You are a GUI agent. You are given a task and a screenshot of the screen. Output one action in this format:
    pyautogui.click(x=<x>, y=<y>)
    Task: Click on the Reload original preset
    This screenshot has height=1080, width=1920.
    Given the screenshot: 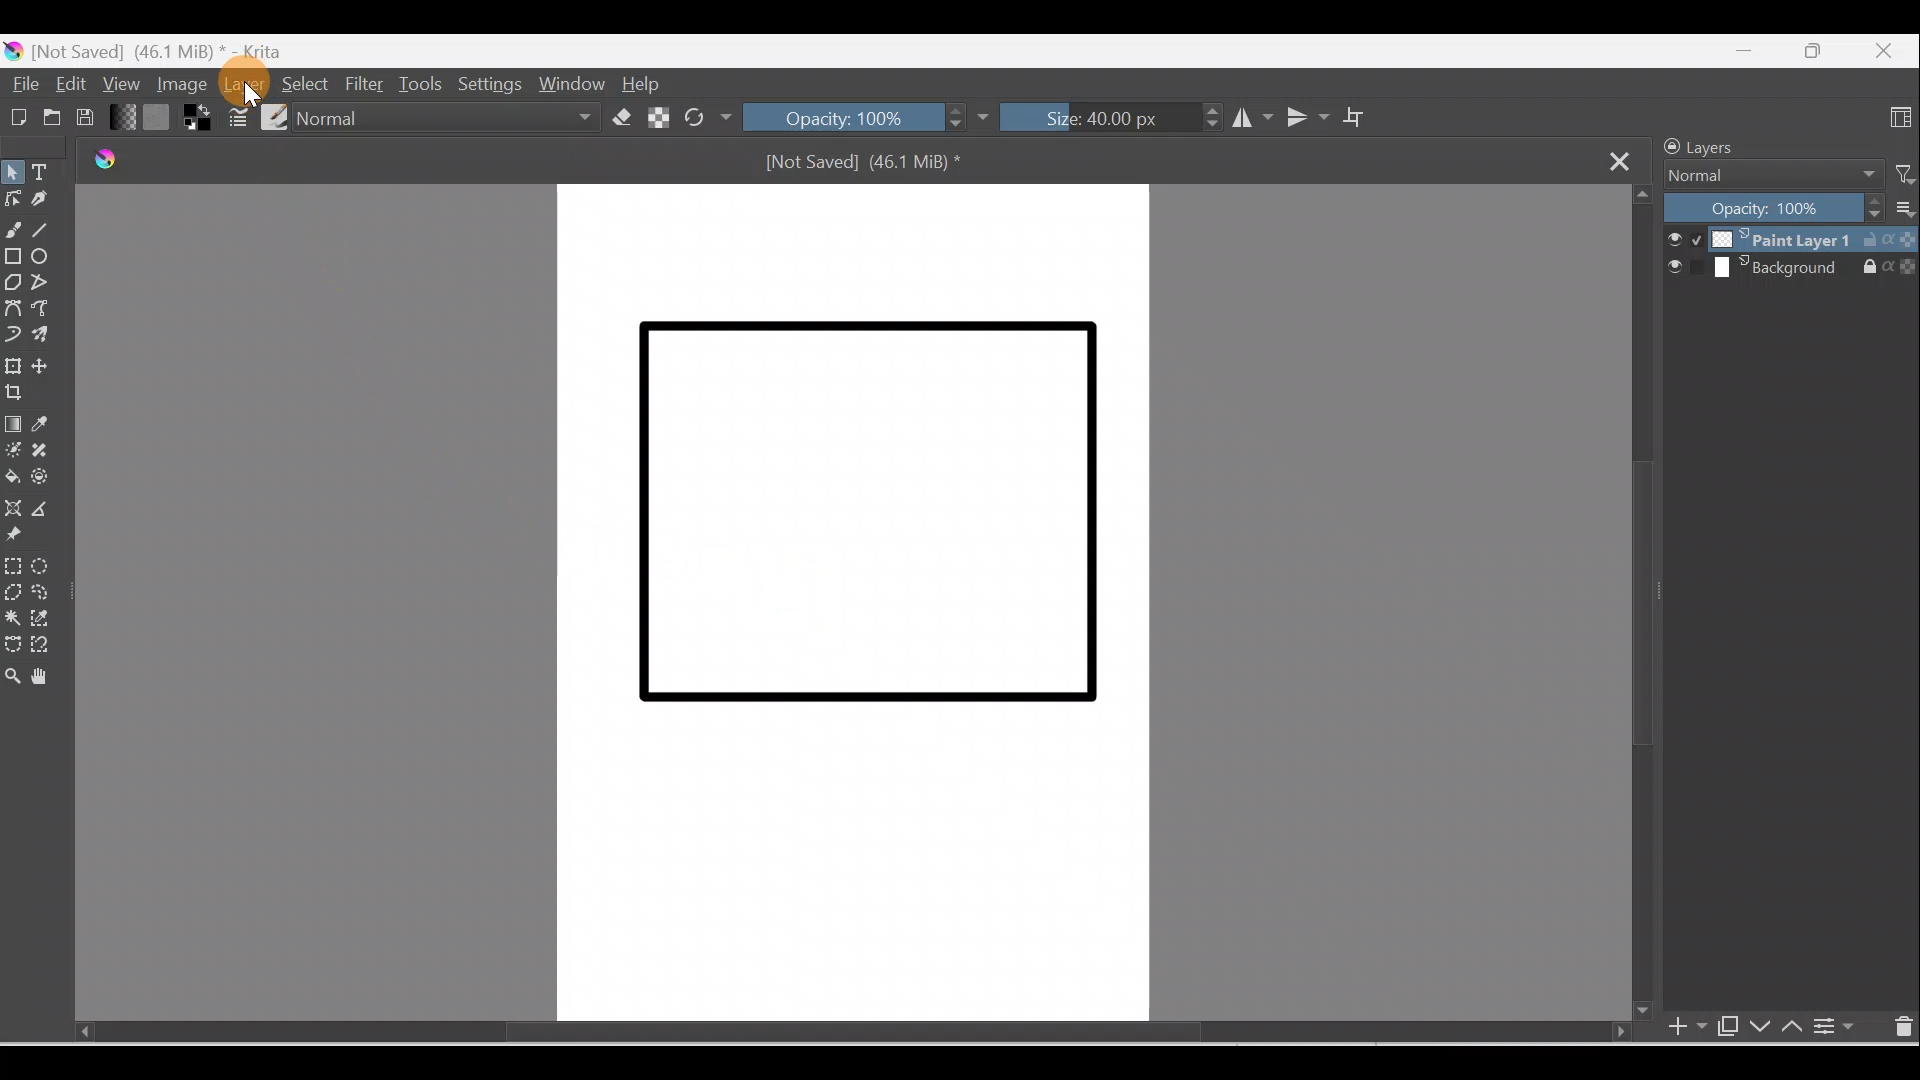 What is the action you would take?
    pyautogui.click(x=707, y=117)
    